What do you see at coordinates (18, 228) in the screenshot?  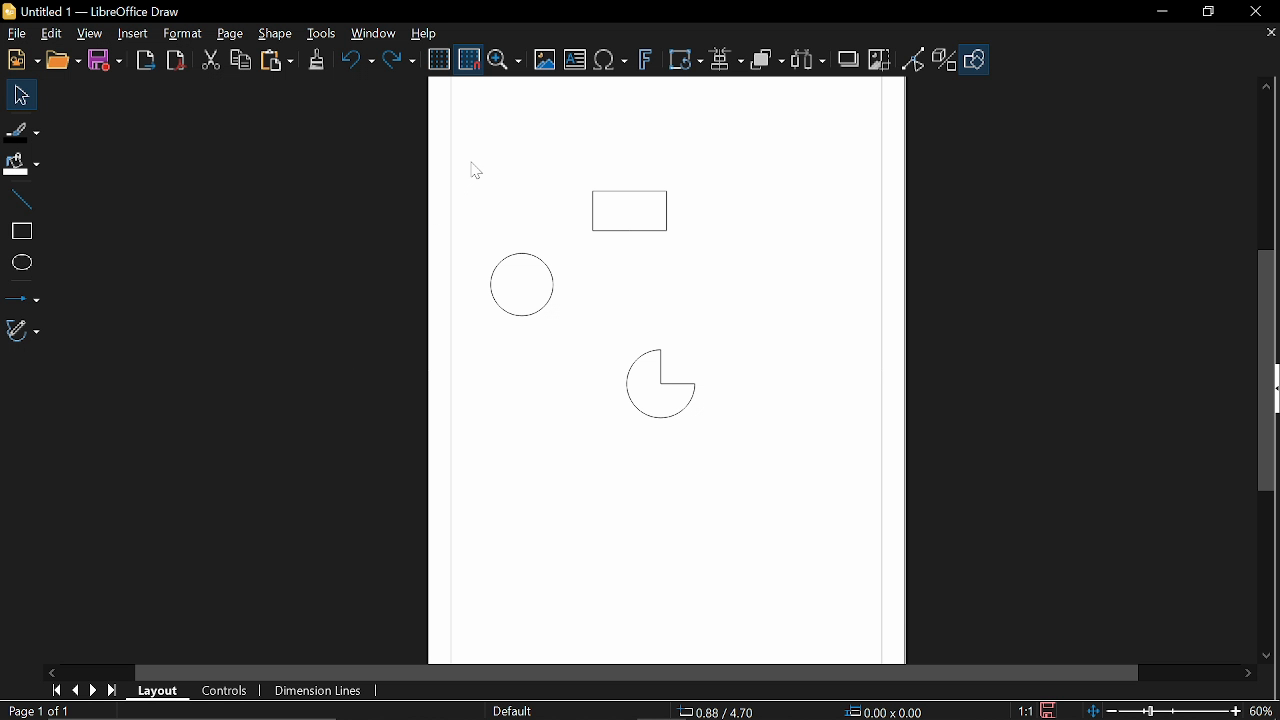 I see `rectangle` at bounding box center [18, 228].